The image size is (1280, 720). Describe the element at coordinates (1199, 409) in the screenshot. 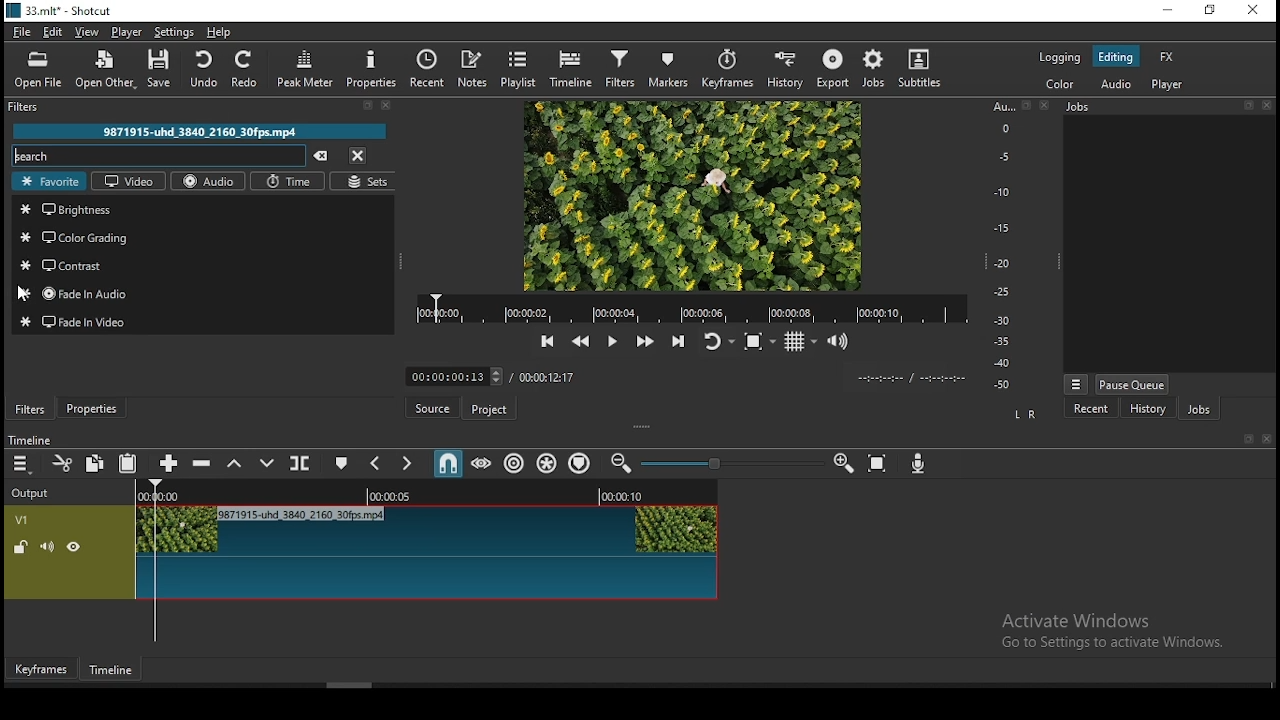

I see `jobs` at that location.